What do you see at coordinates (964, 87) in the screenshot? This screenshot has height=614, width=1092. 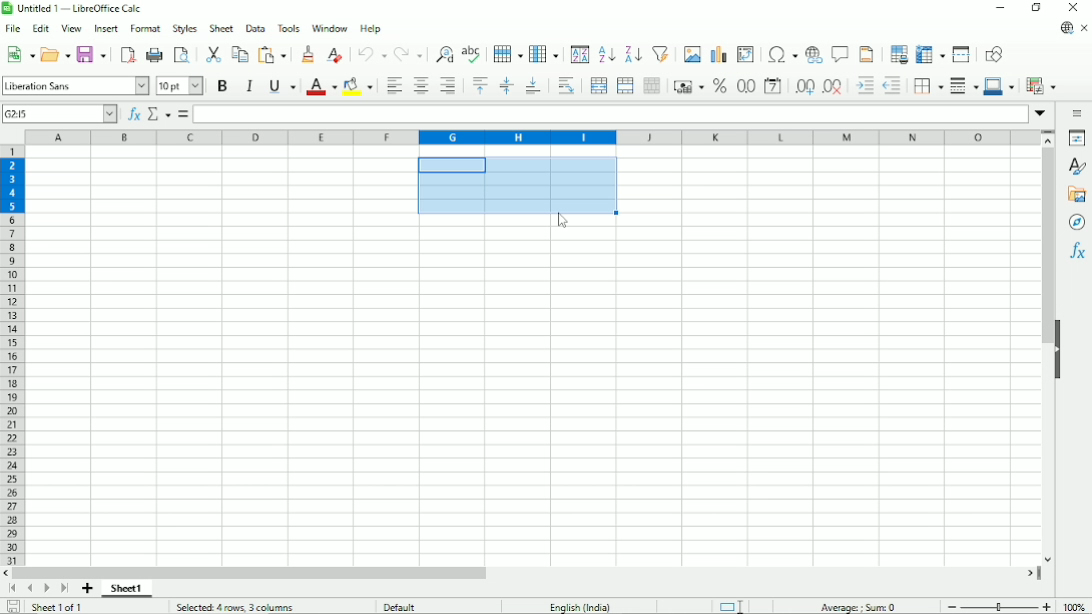 I see `Border style` at bounding box center [964, 87].